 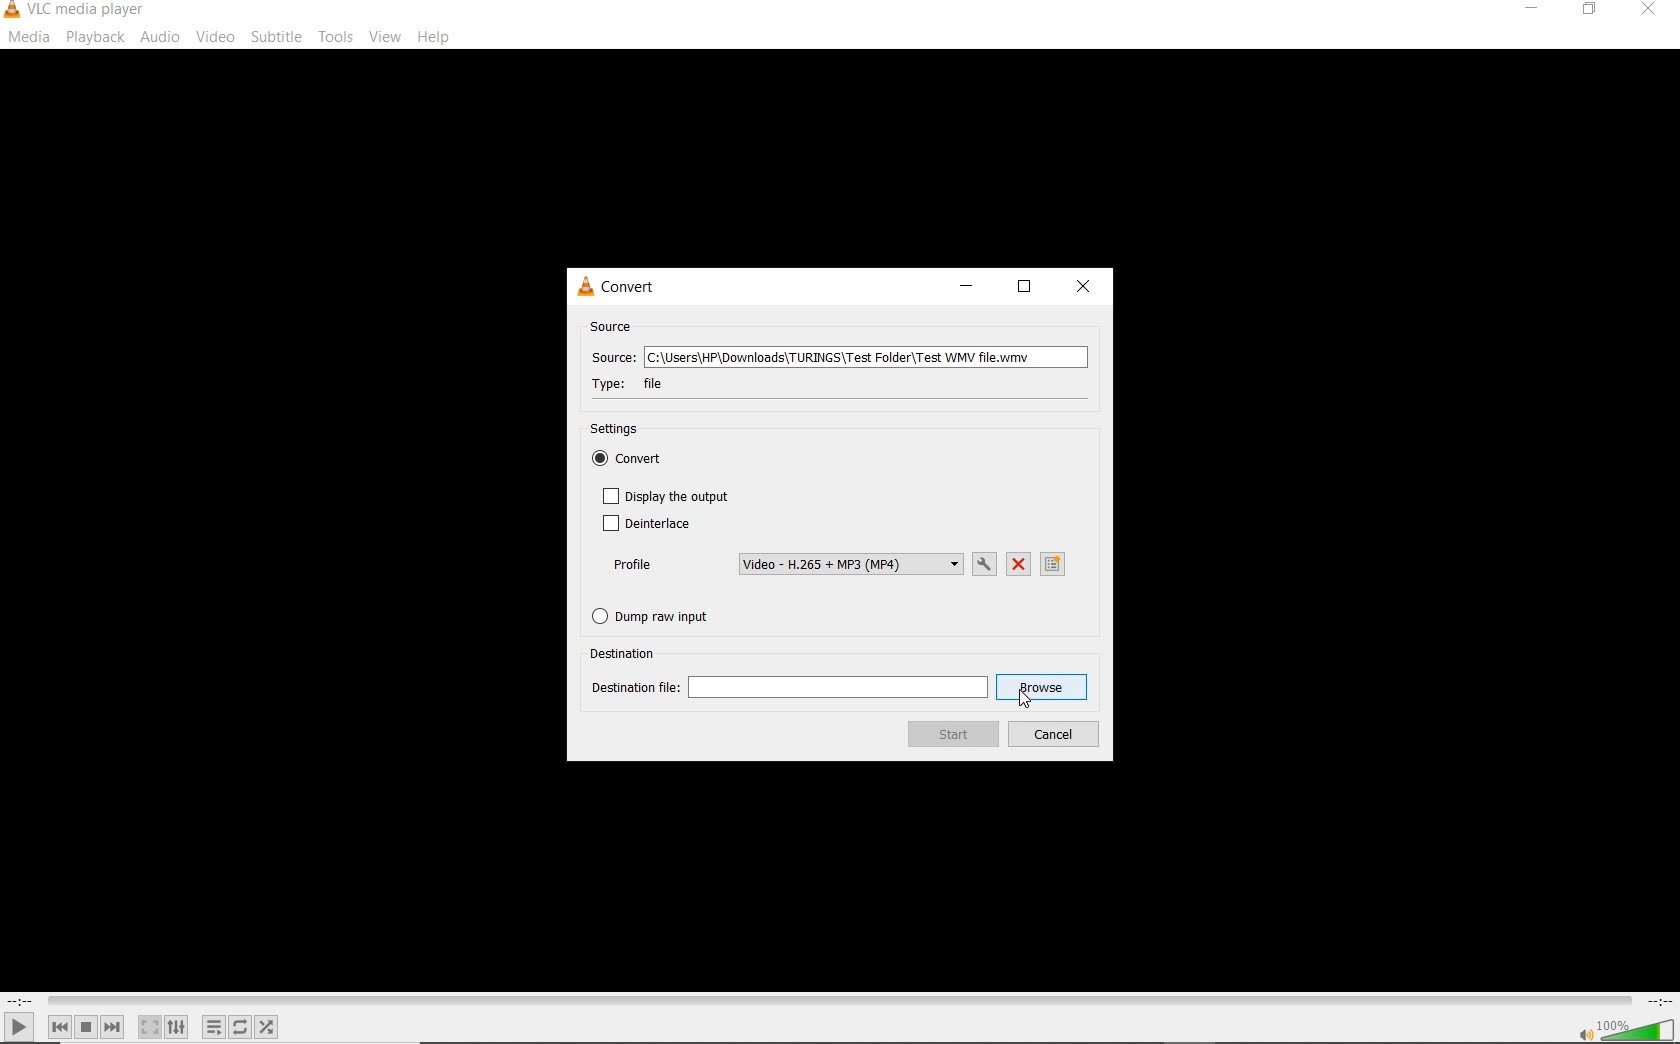 What do you see at coordinates (149, 1027) in the screenshot?
I see `toggle the video in fullscreen` at bounding box center [149, 1027].